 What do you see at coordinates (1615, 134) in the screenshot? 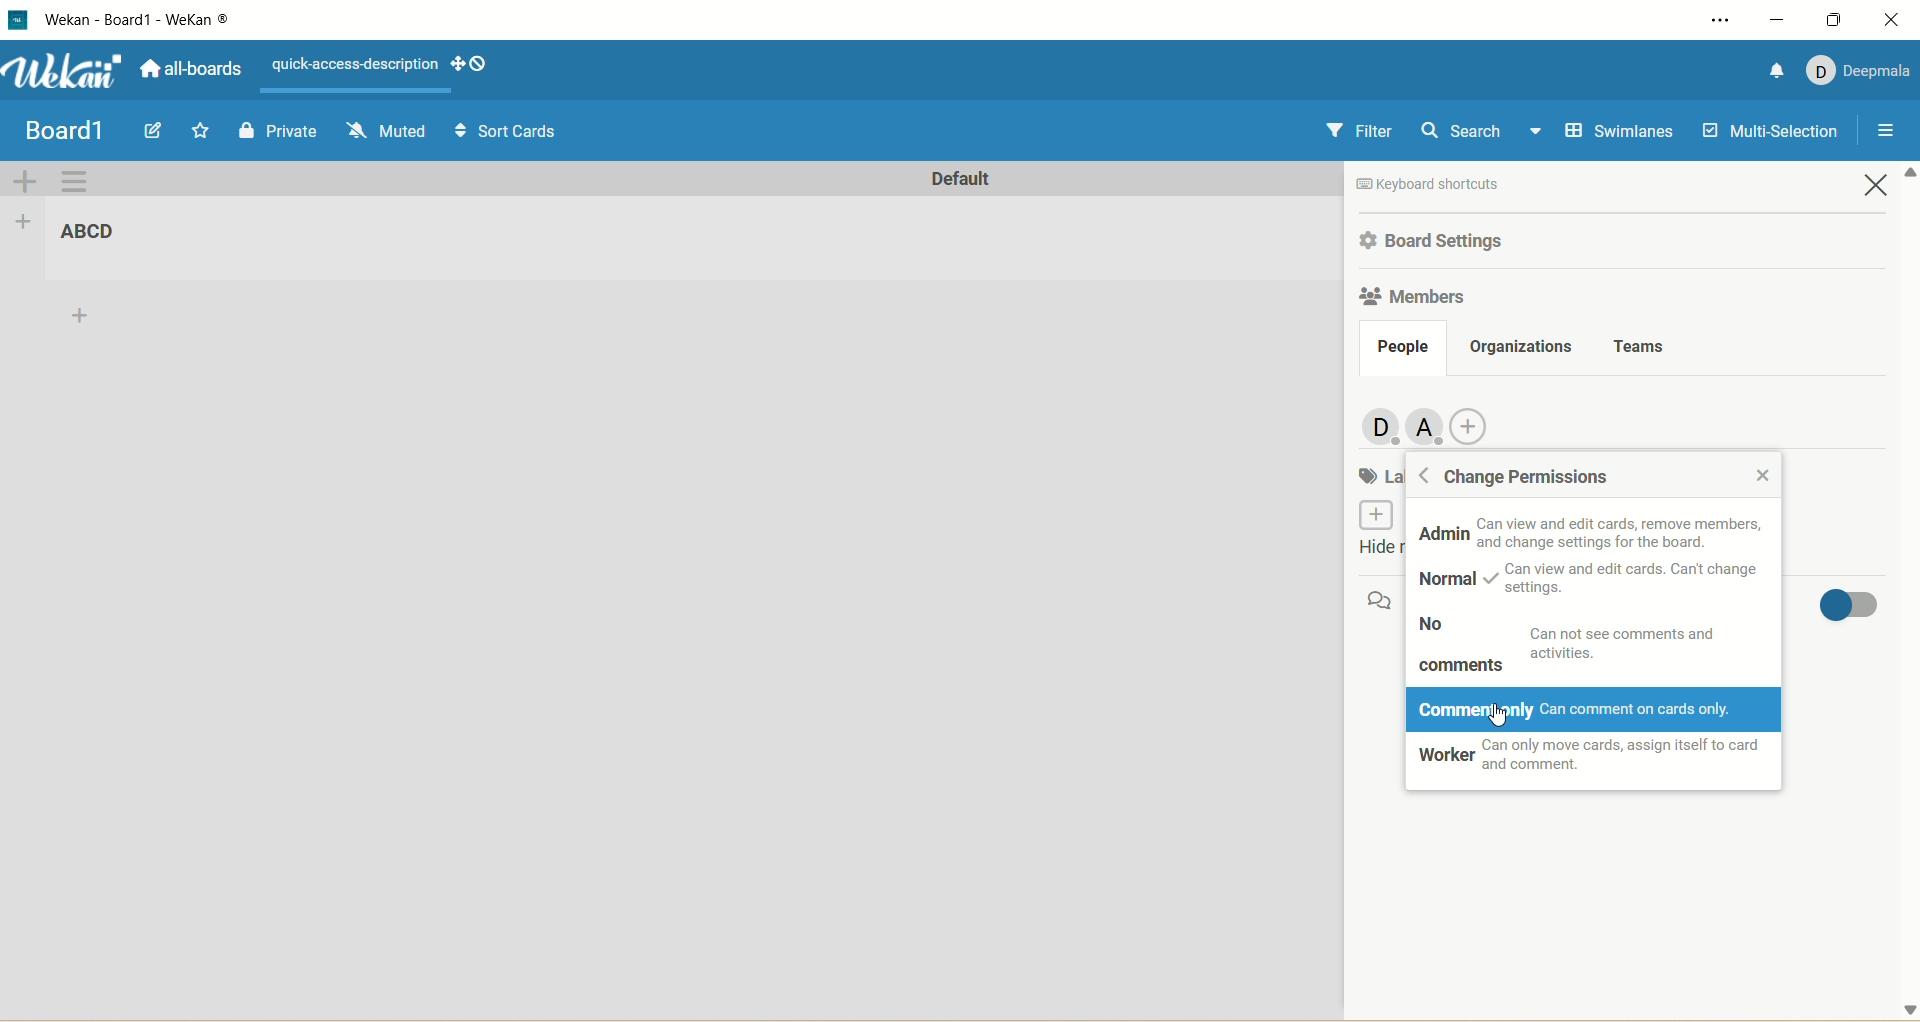
I see `swimlanes` at bounding box center [1615, 134].